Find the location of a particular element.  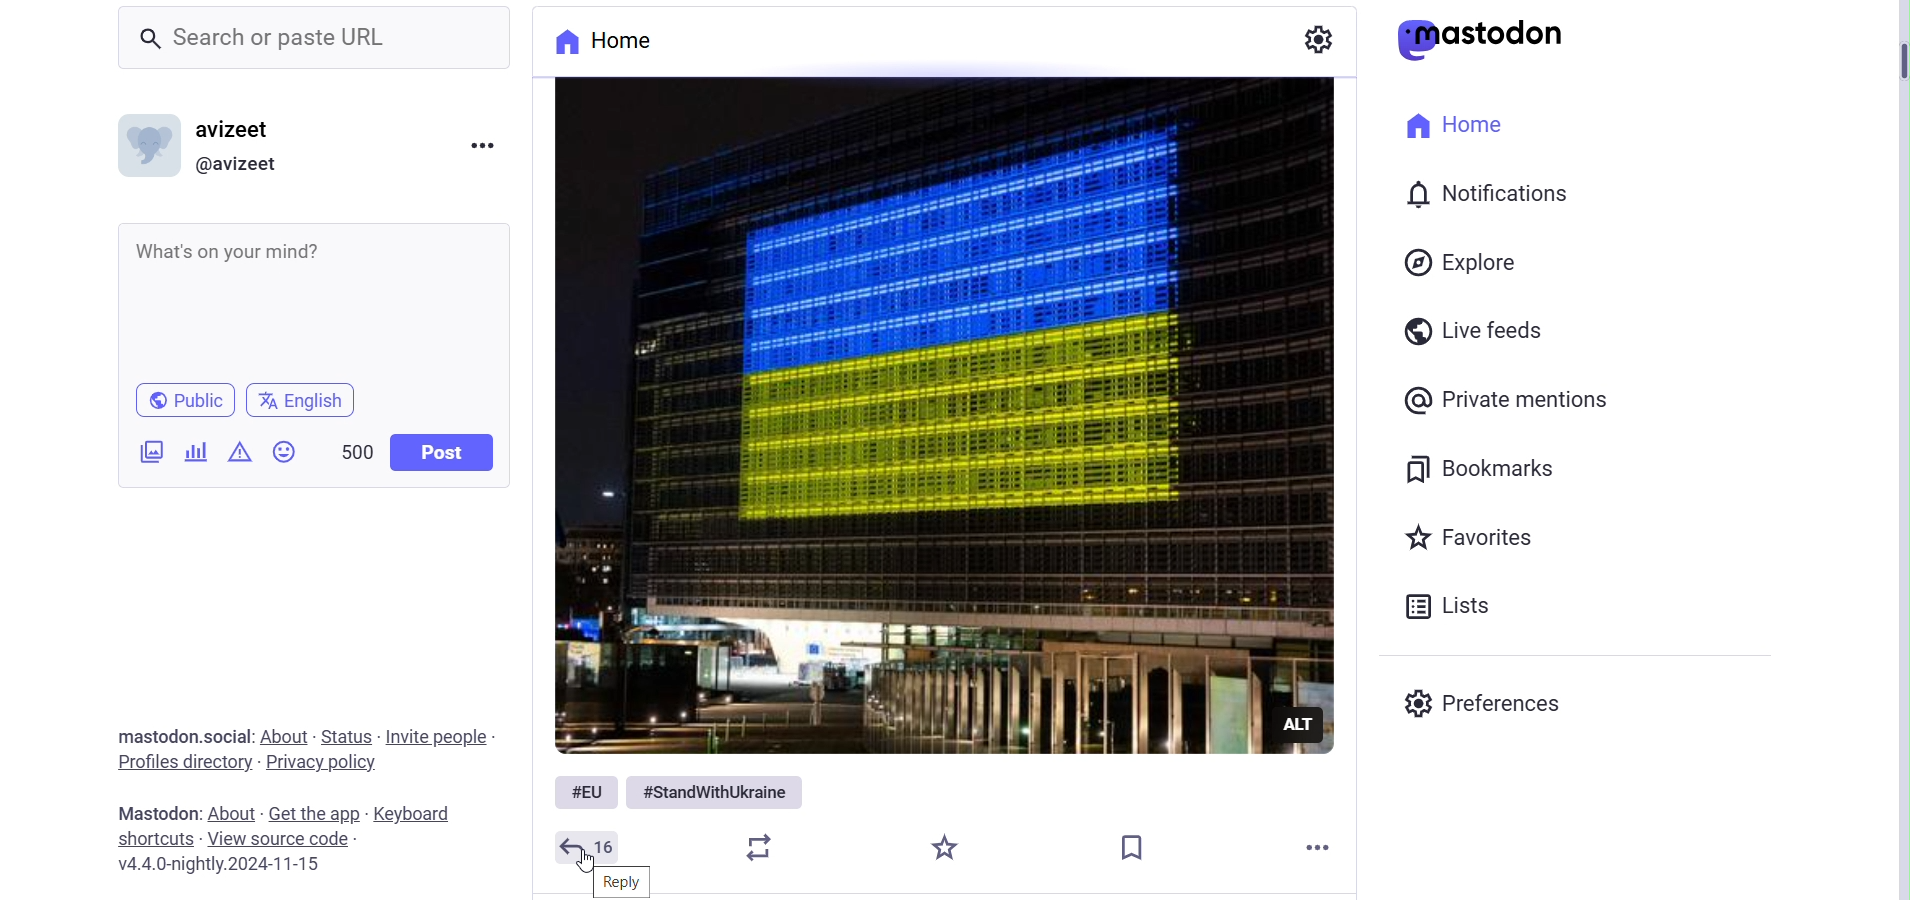

Keyboard is located at coordinates (418, 813).